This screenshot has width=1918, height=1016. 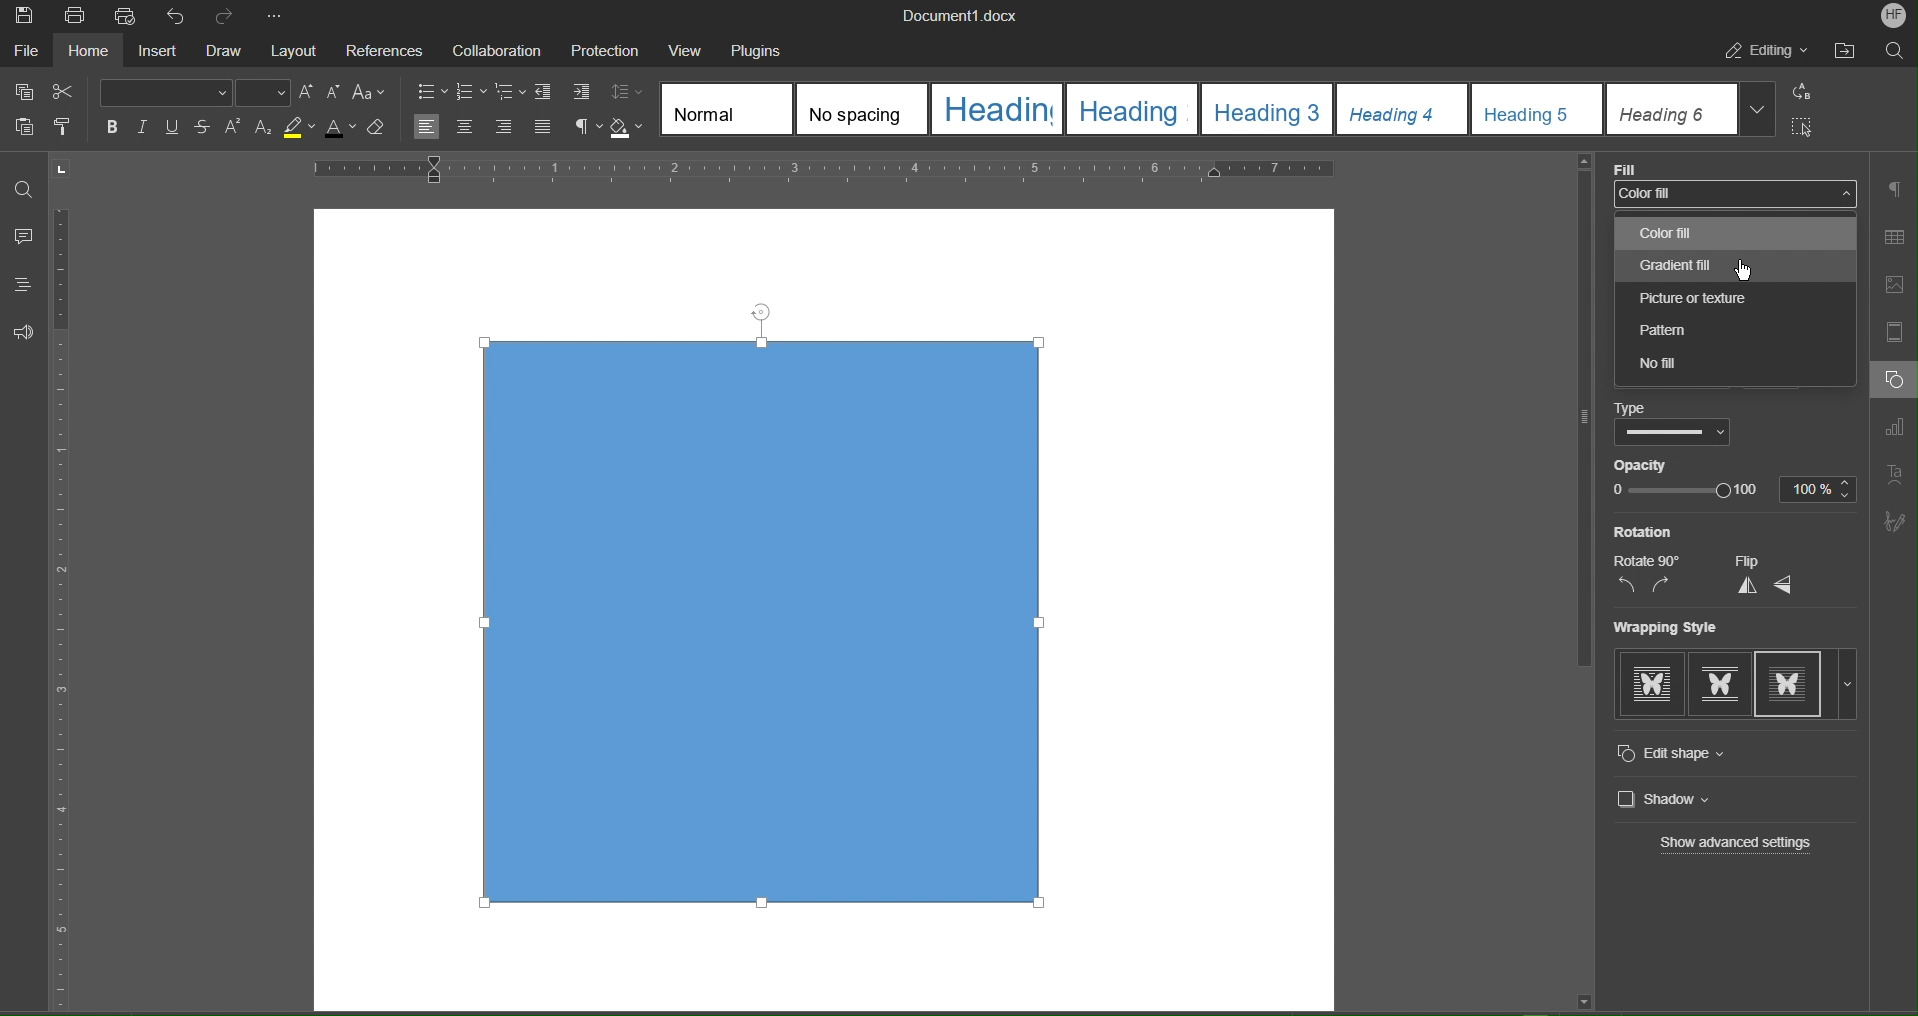 I want to click on Superscript, so click(x=234, y=129).